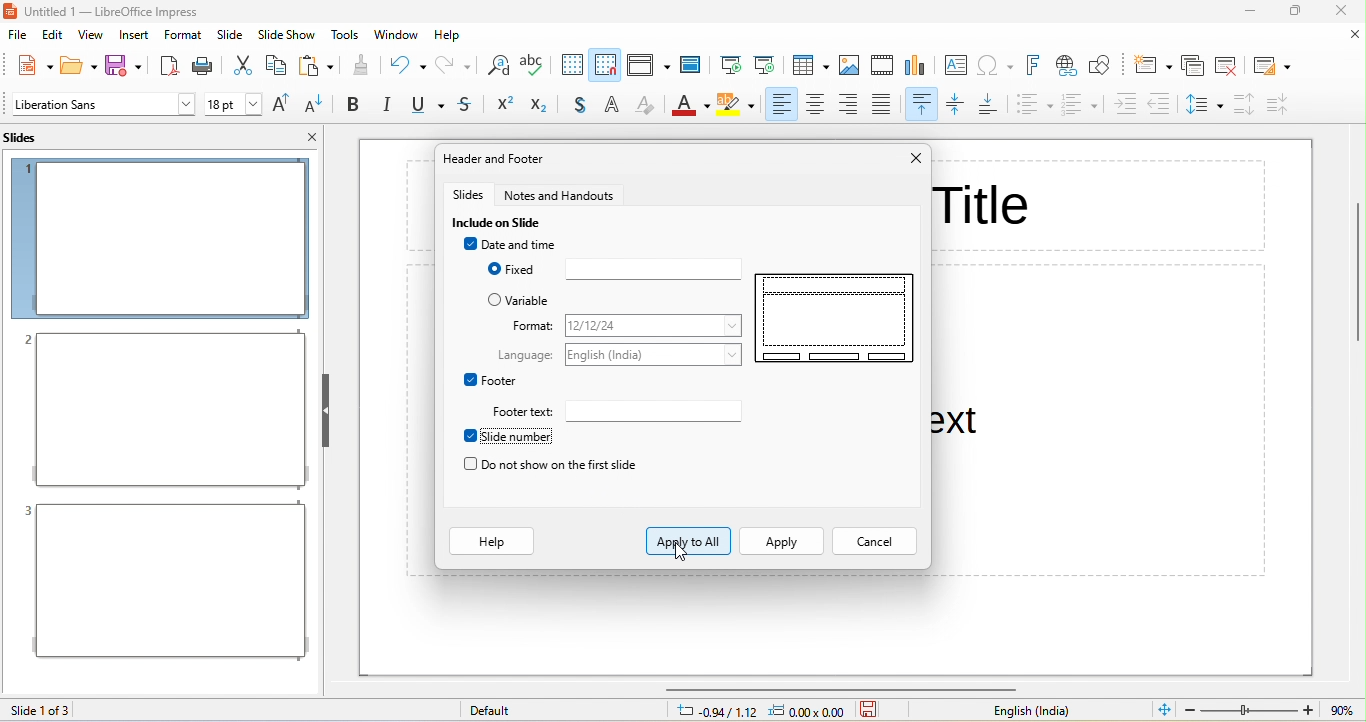  What do you see at coordinates (605, 64) in the screenshot?
I see `snap to grid` at bounding box center [605, 64].